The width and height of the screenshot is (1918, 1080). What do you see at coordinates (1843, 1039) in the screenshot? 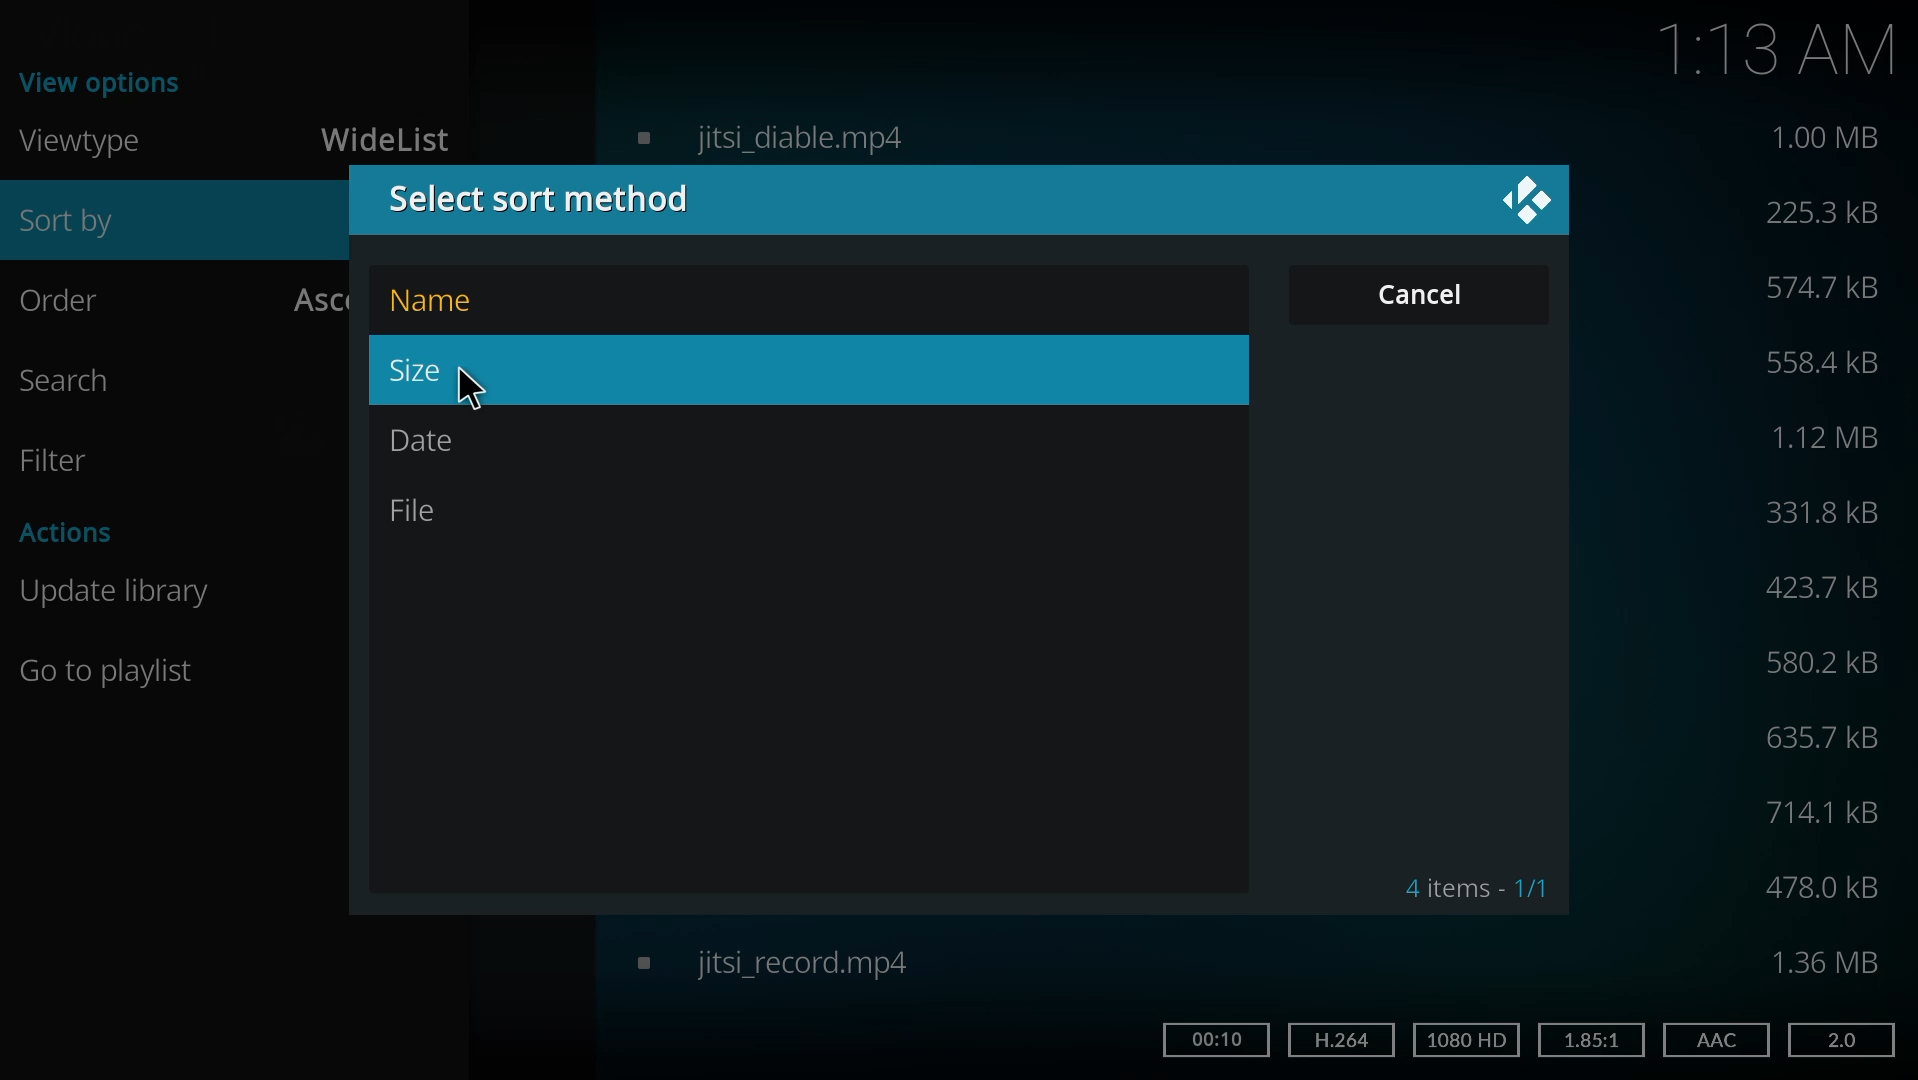
I see `2` at bounding box center [1843, 1039].